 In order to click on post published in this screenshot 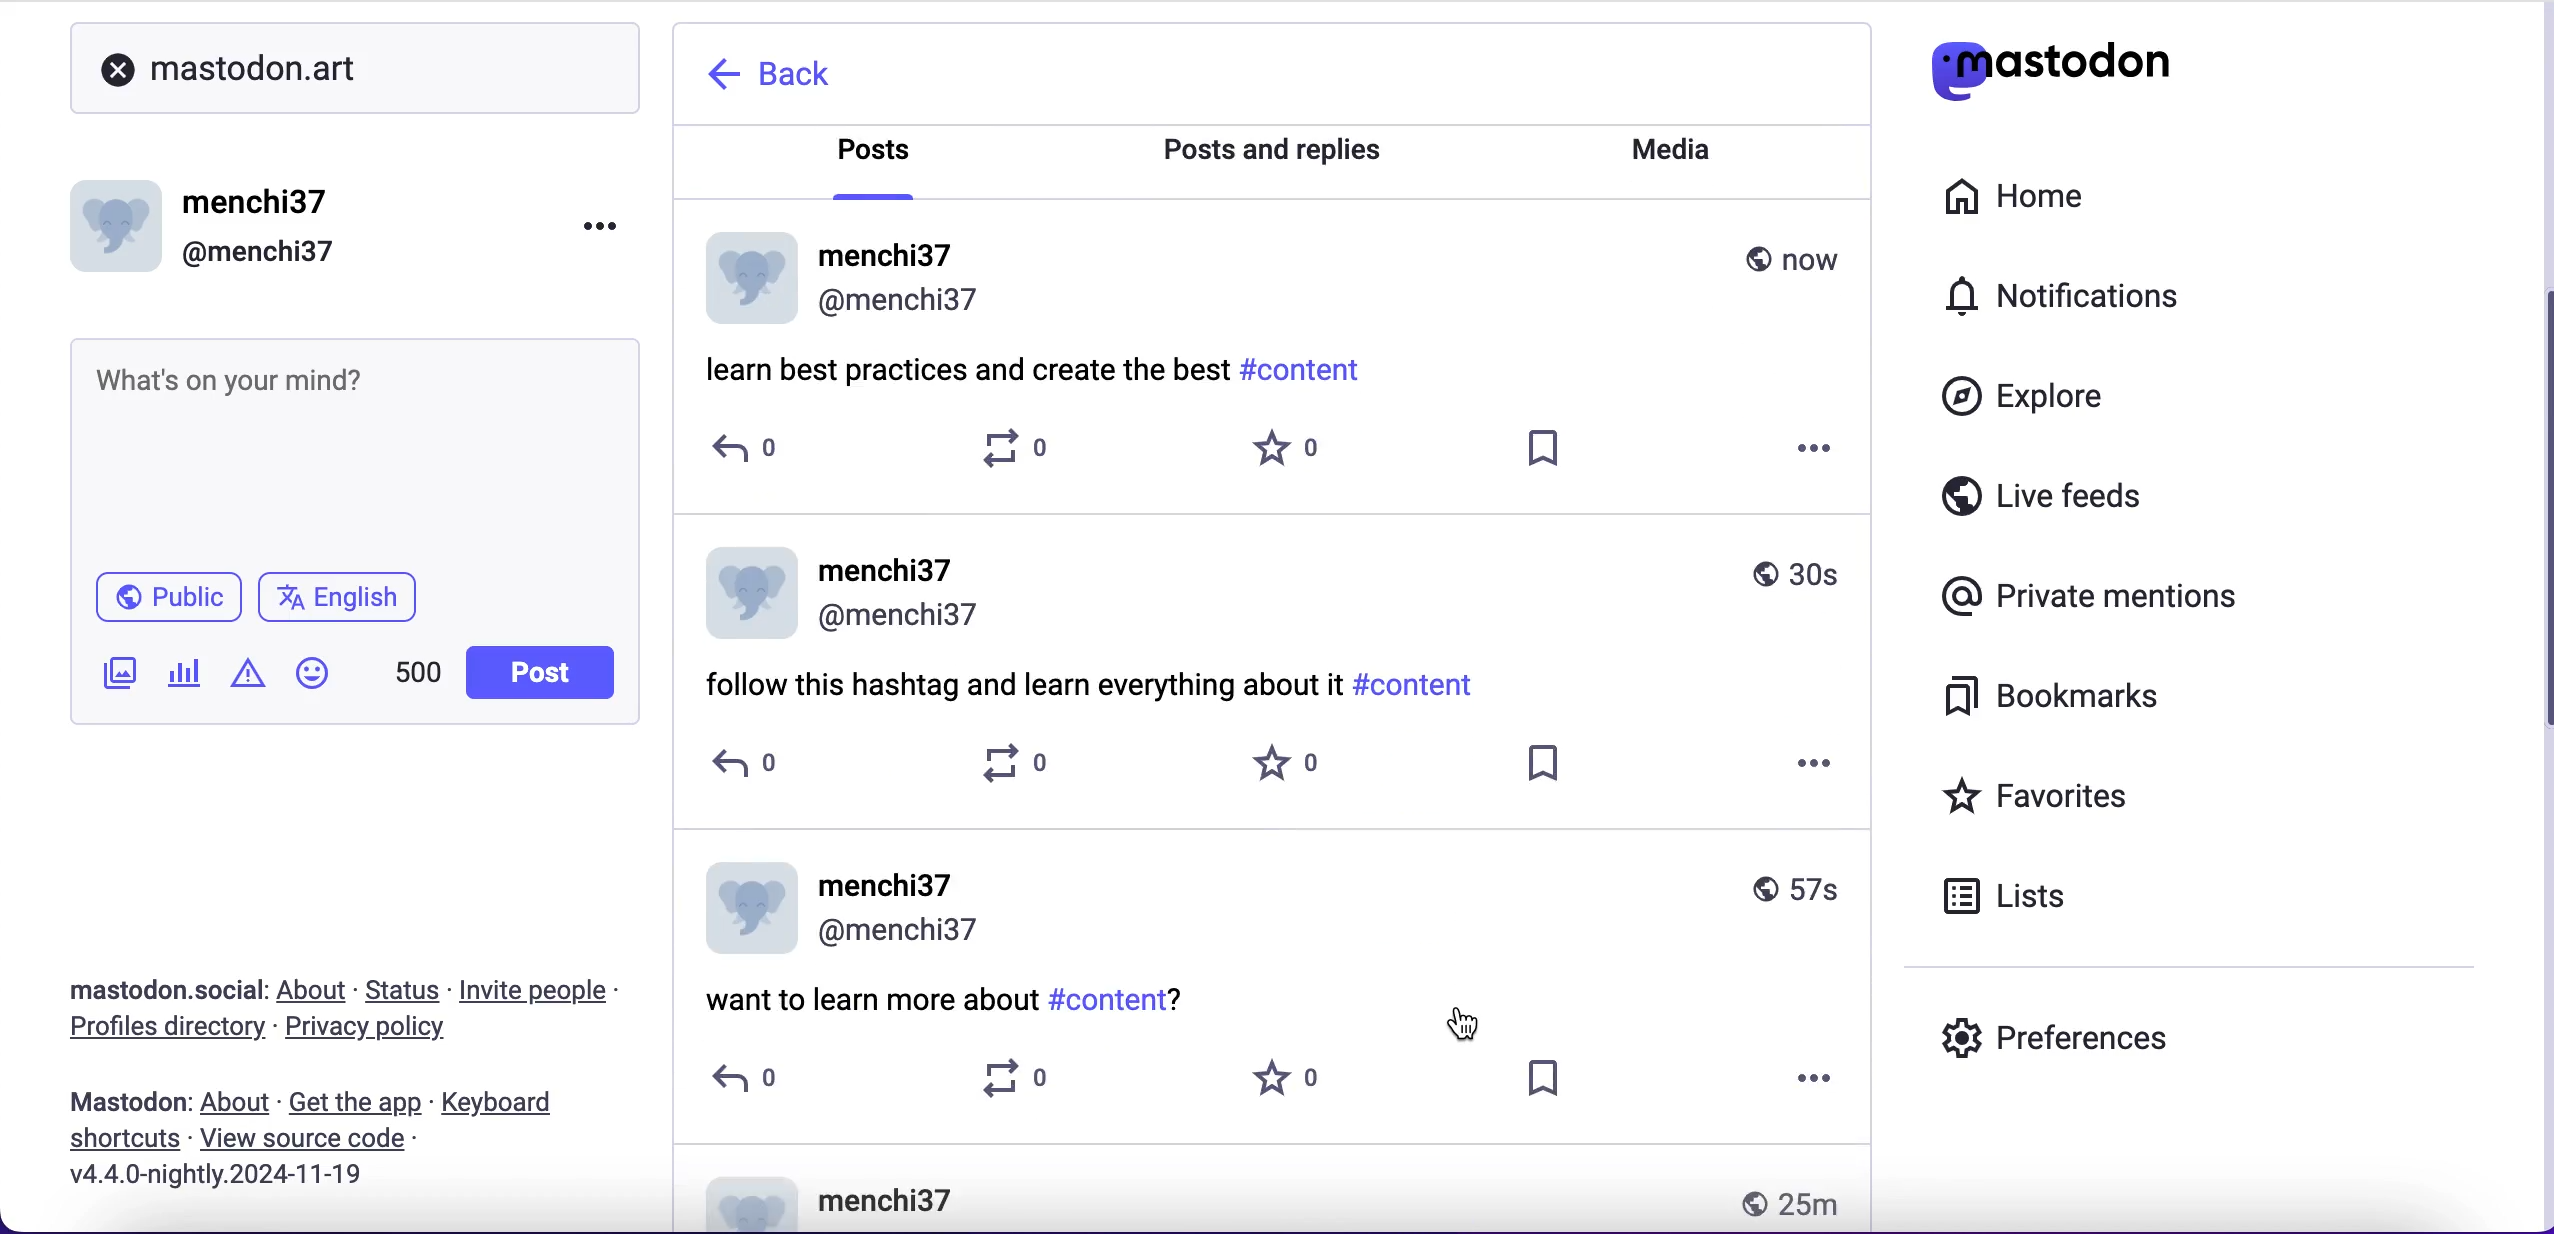, I will do `click(123, 1098)`.